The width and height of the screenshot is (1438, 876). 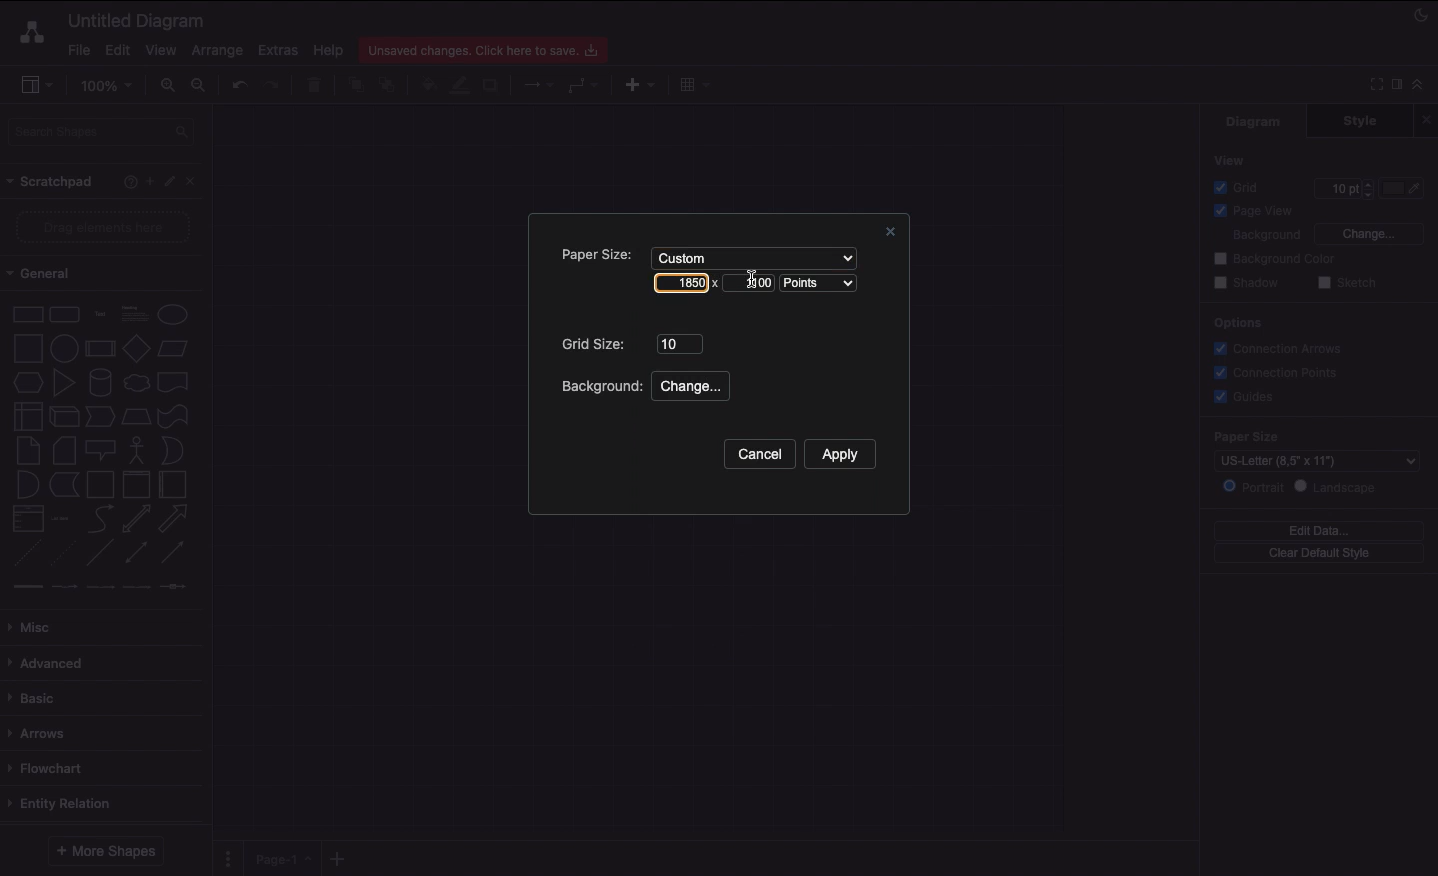 I want to click on Trapezoid, so click(x=134, y=417).